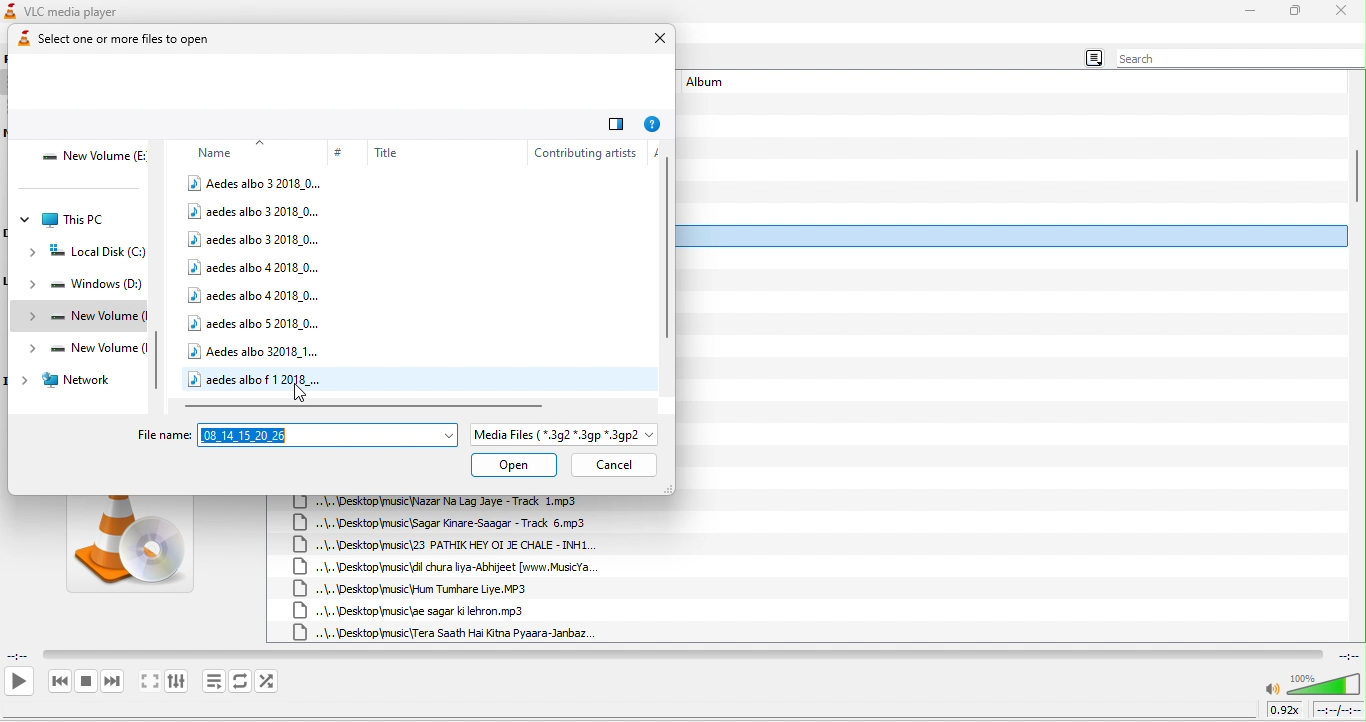 This screenshot has height=722, width=1366. What do you see at coordinates (254, 293) in the screenshot?
I see `aedes albo 4 2018.0...` at bounding box center [254, 293].